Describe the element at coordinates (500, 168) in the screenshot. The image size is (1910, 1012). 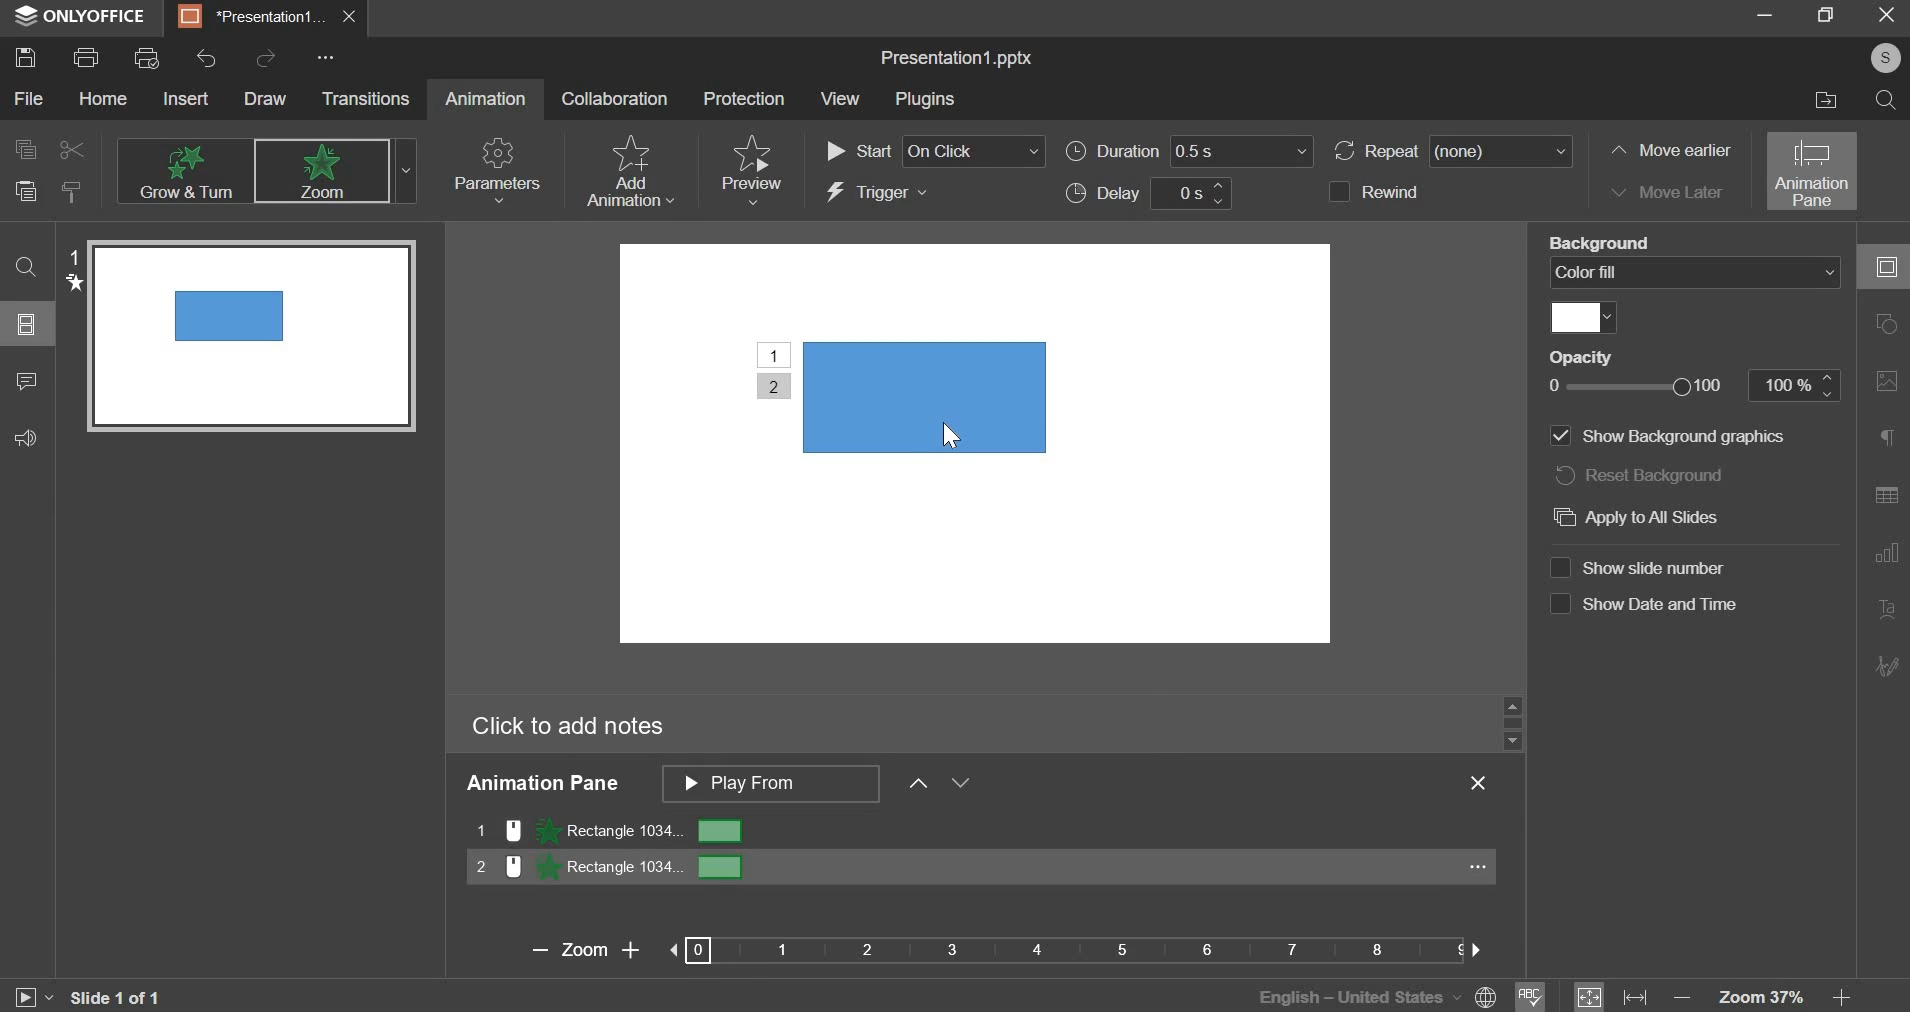
I see `parameters` at that location.